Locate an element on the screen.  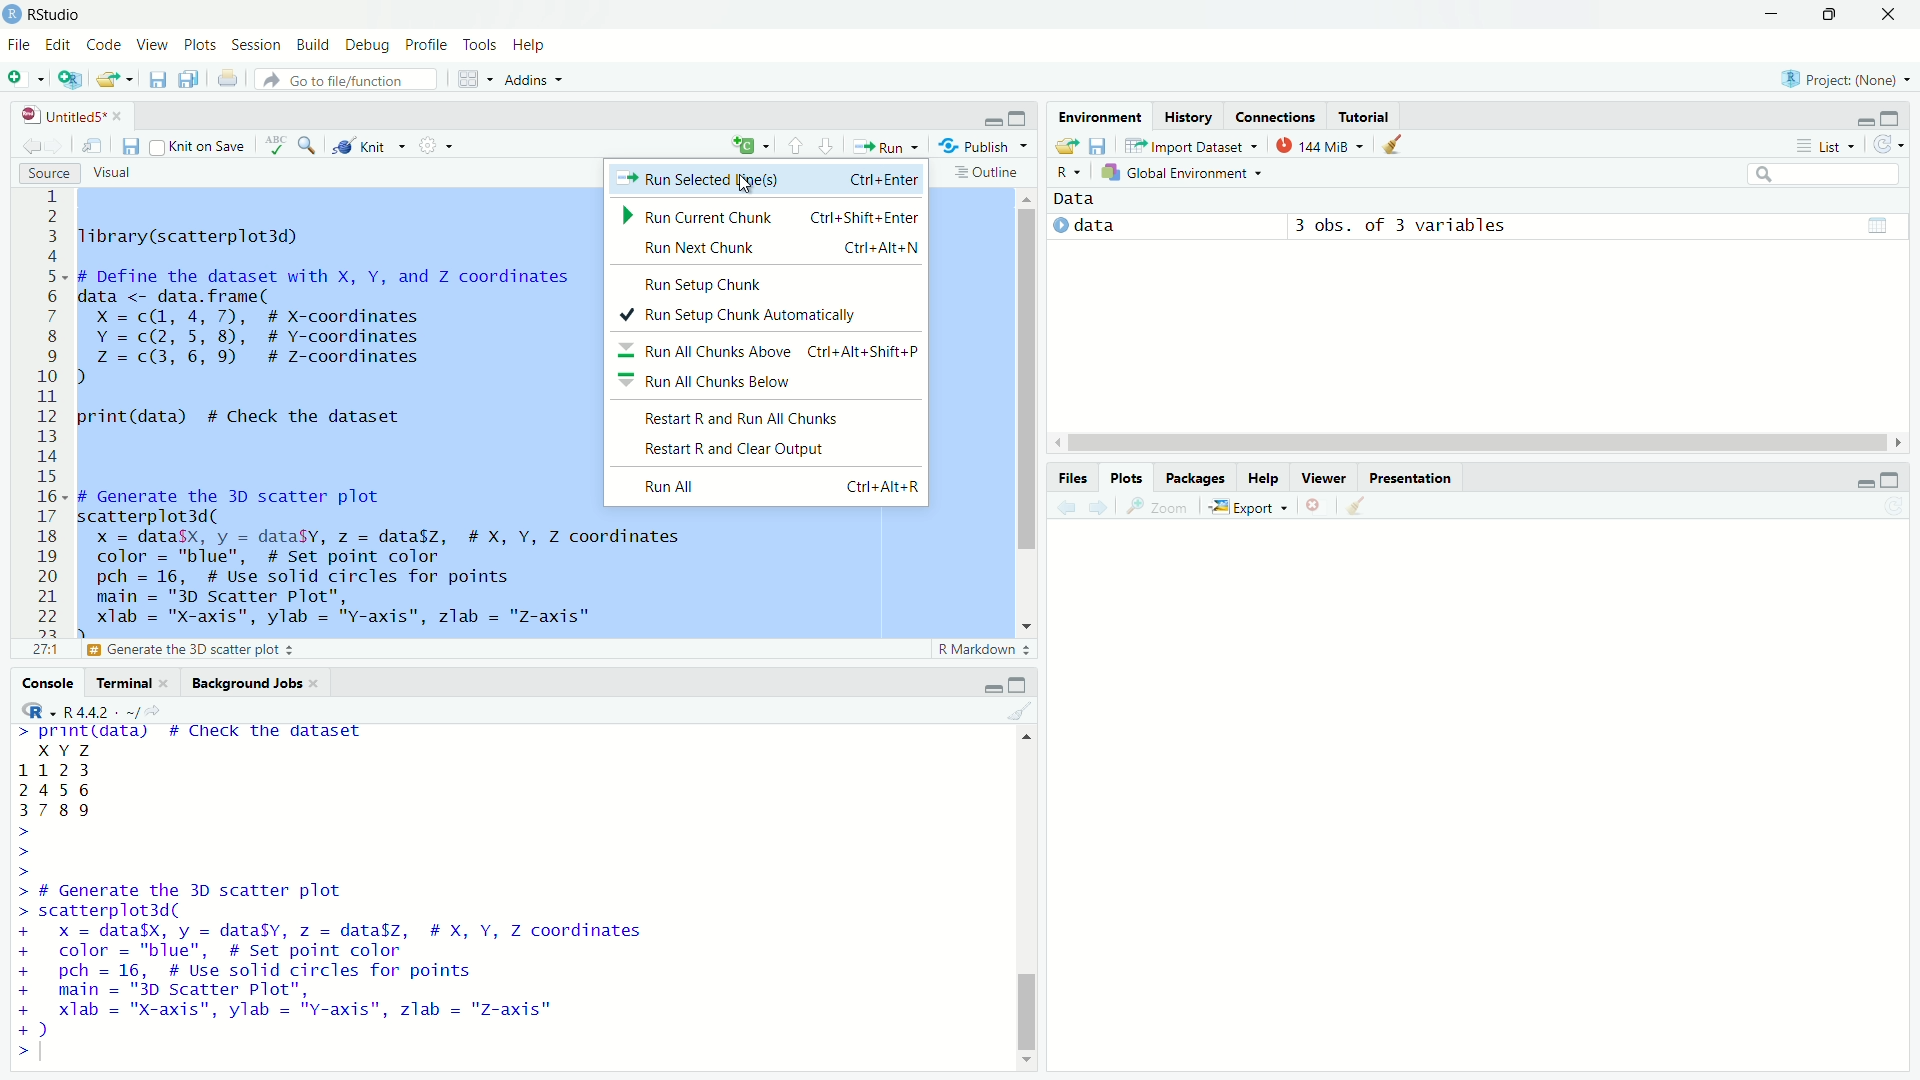
project: (None) is located at coordinates (1850, 79).